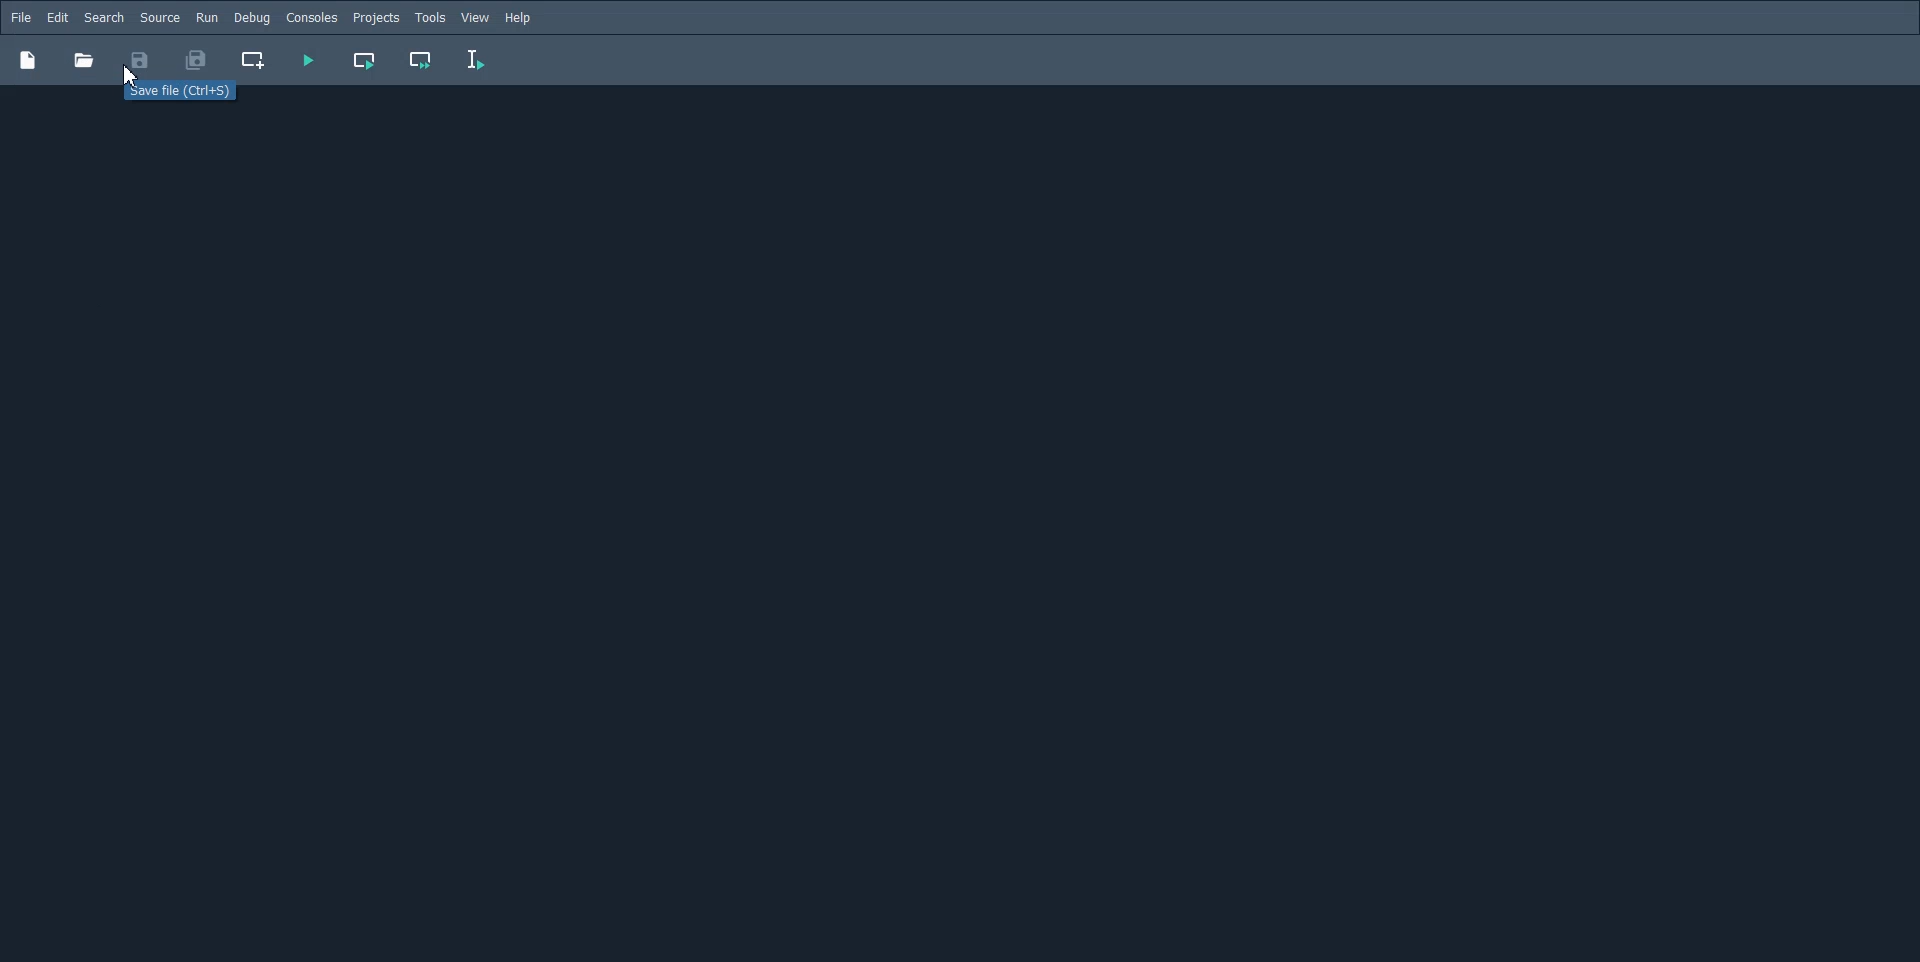 Image resolution: width=1920 pixels, height=962 pixels. I want to click on New file, so click(27, 59).